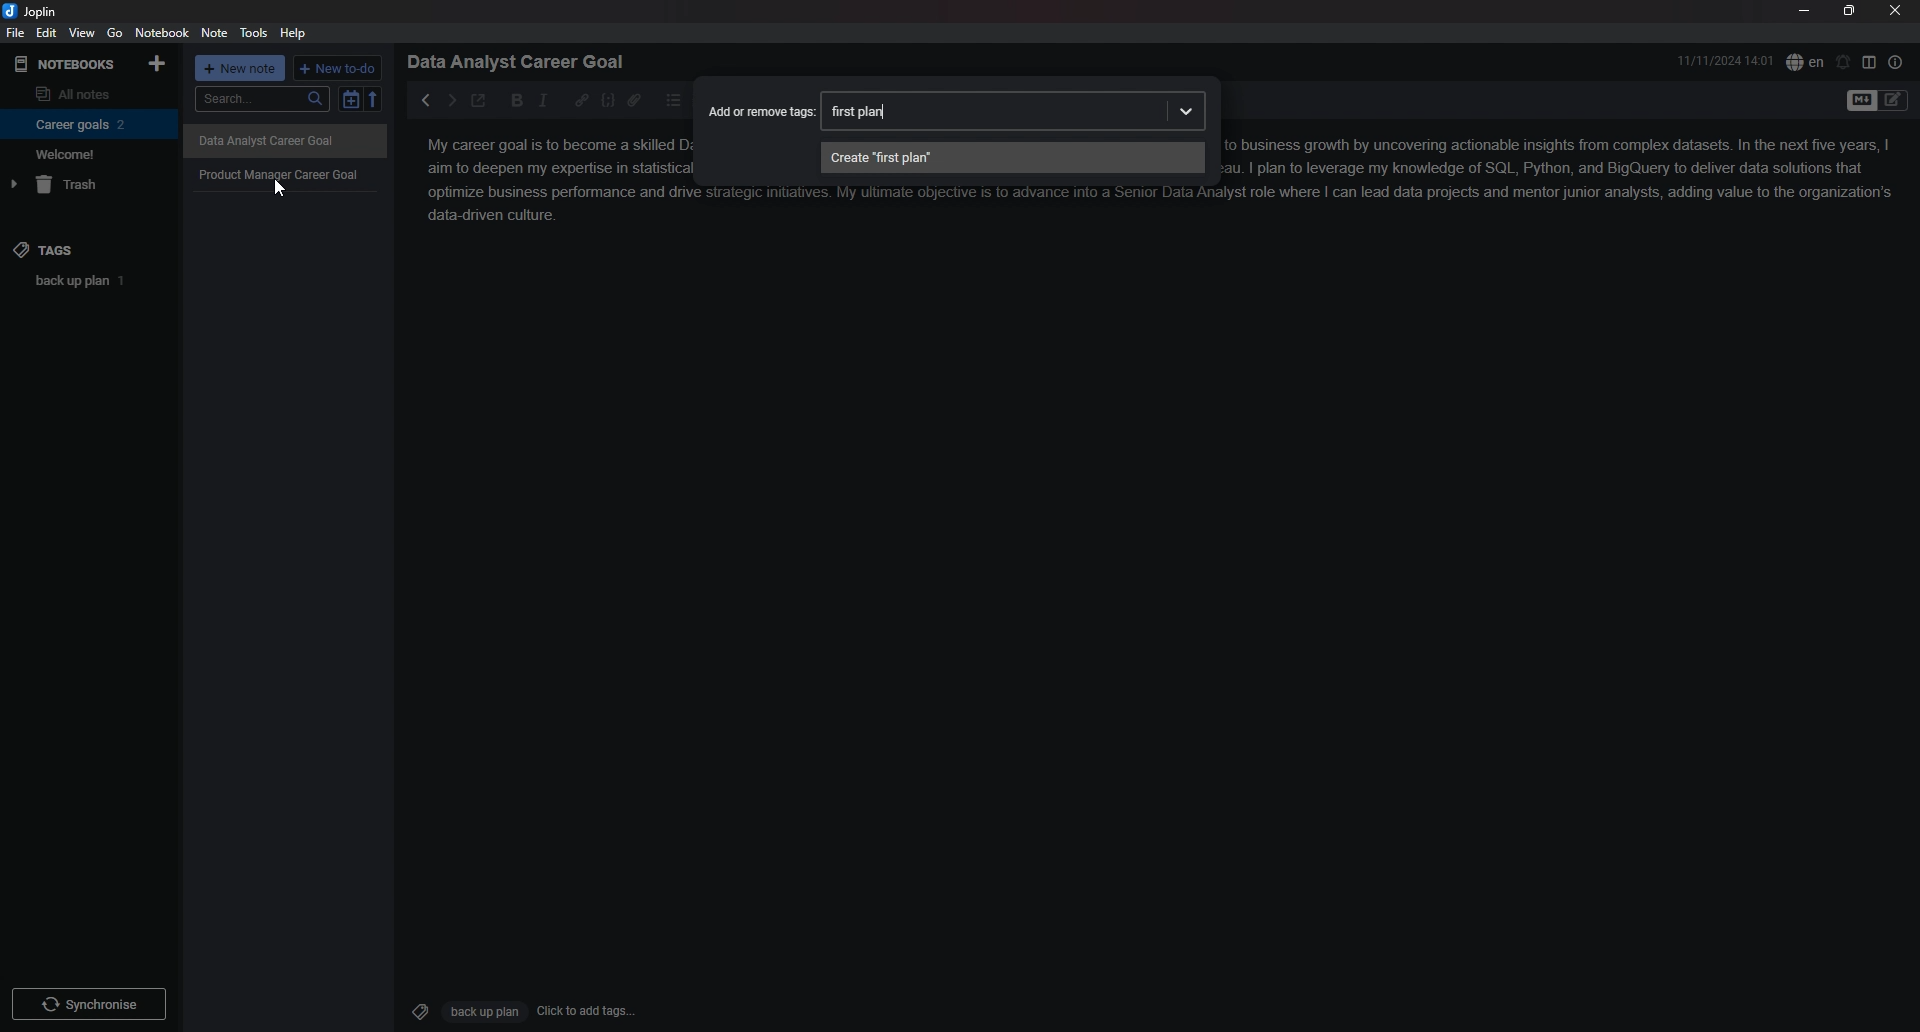  I want to click on attachment, so click(634, 101).